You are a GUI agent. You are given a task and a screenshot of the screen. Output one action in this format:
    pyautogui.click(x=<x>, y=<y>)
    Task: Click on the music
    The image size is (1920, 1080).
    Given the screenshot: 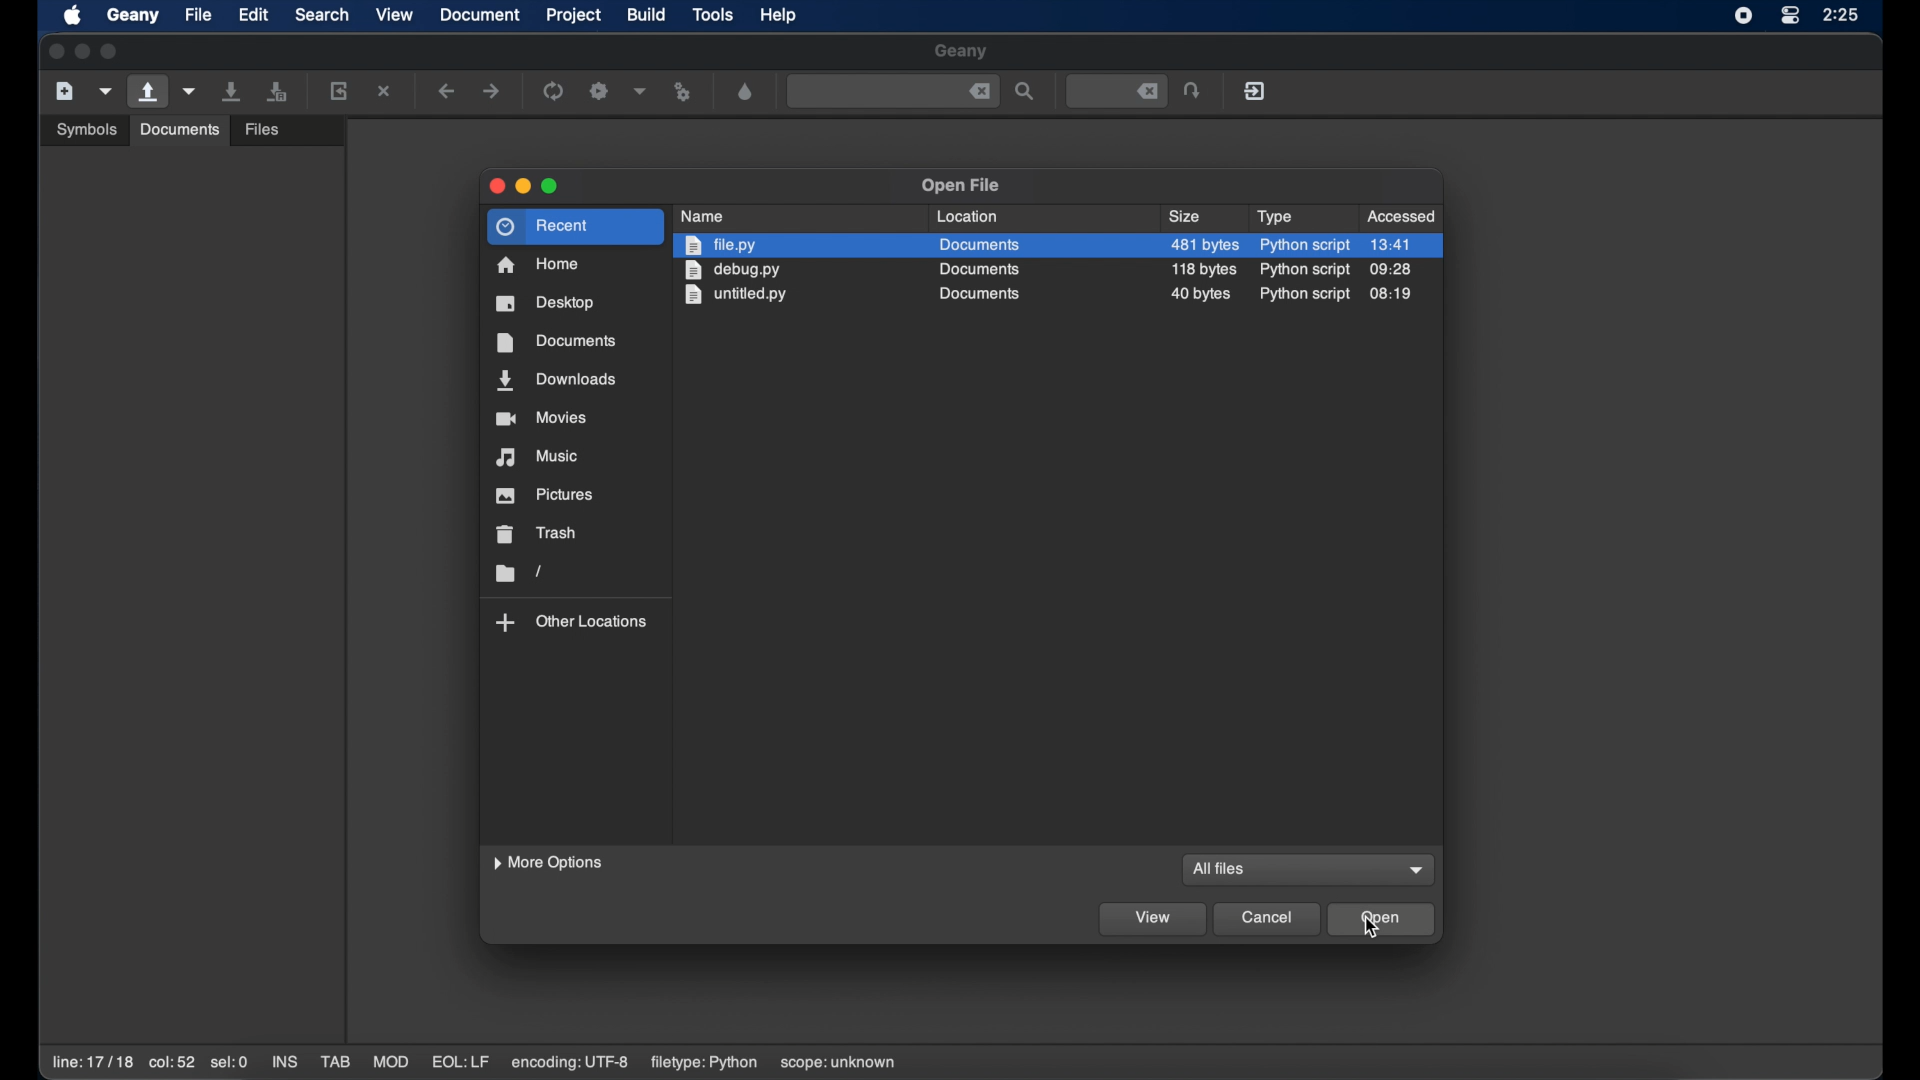 What is the action you would take?
    pyautogui.click(x=541, y=457)
    